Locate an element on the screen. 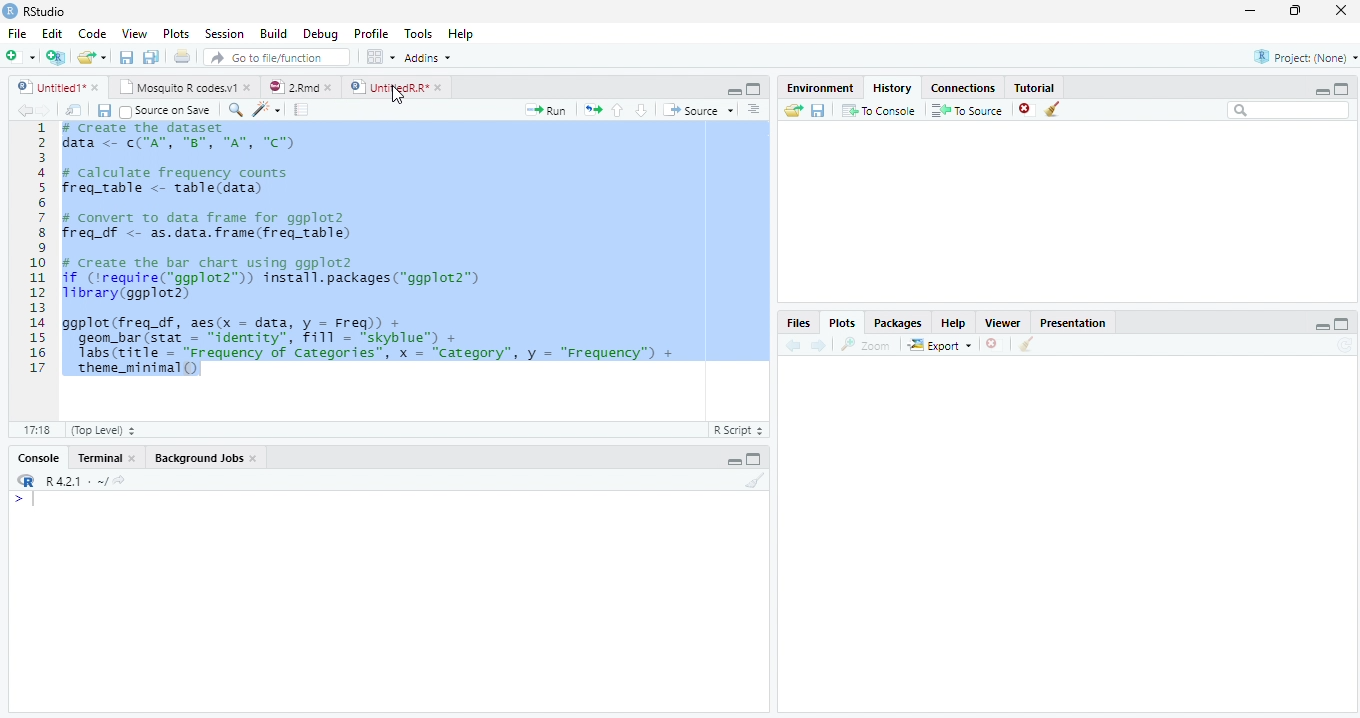 The height and width of the screenshot is (718, 1360). Create a project is located at coordinates (54, 56).